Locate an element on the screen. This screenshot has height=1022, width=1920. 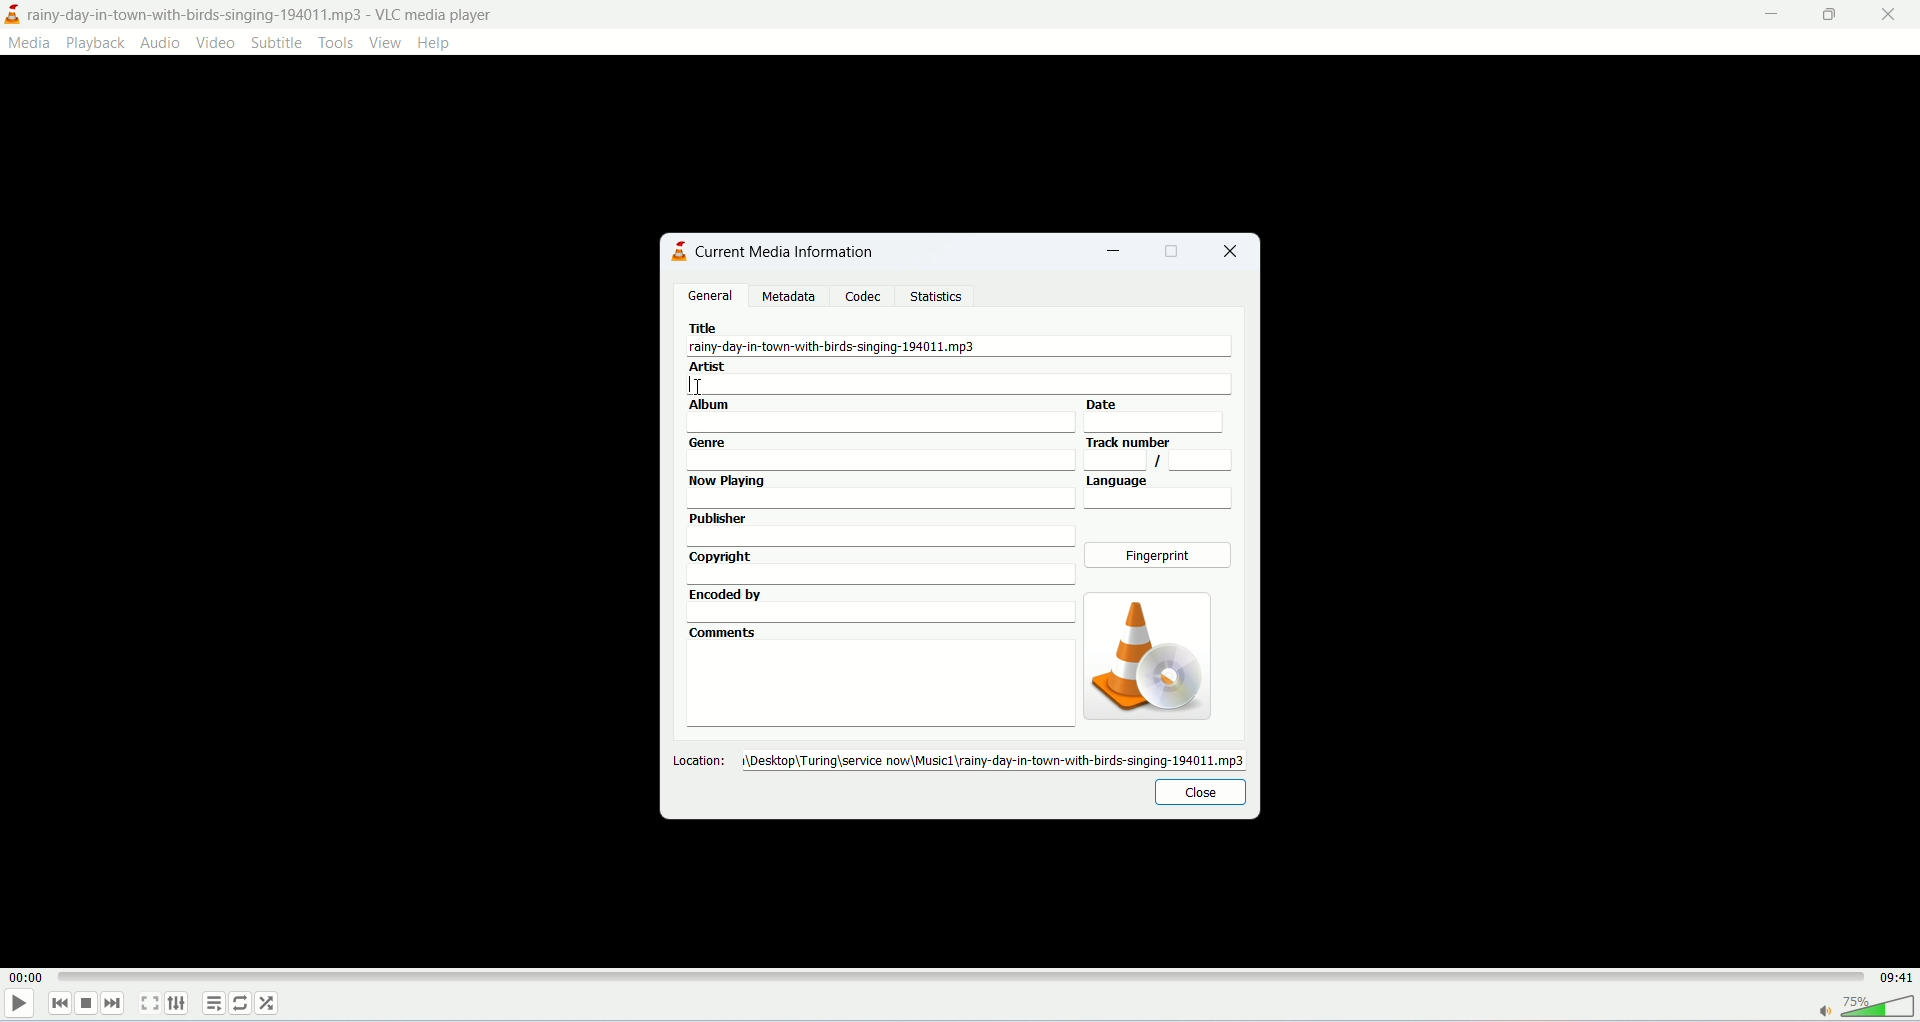
album is located at coordinates (879, 415).